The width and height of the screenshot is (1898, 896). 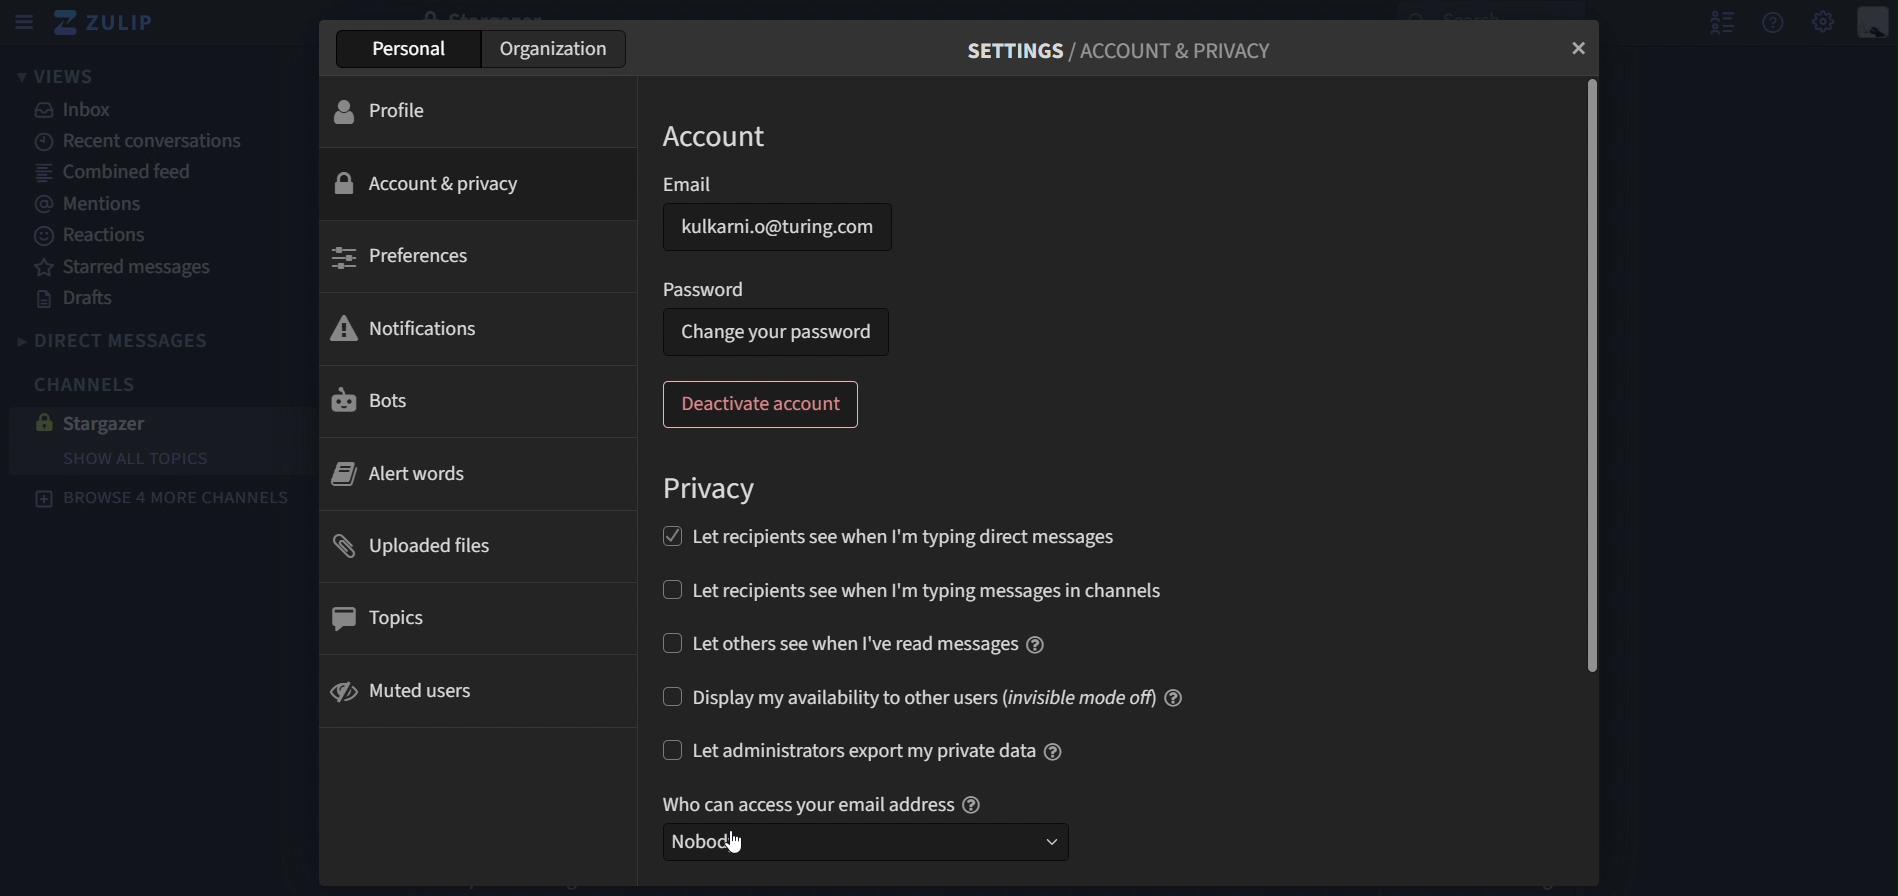 What do you see at coordinates (143, 339) in the screenshot?
I see `direct messages` at bounding box center [143, 339].